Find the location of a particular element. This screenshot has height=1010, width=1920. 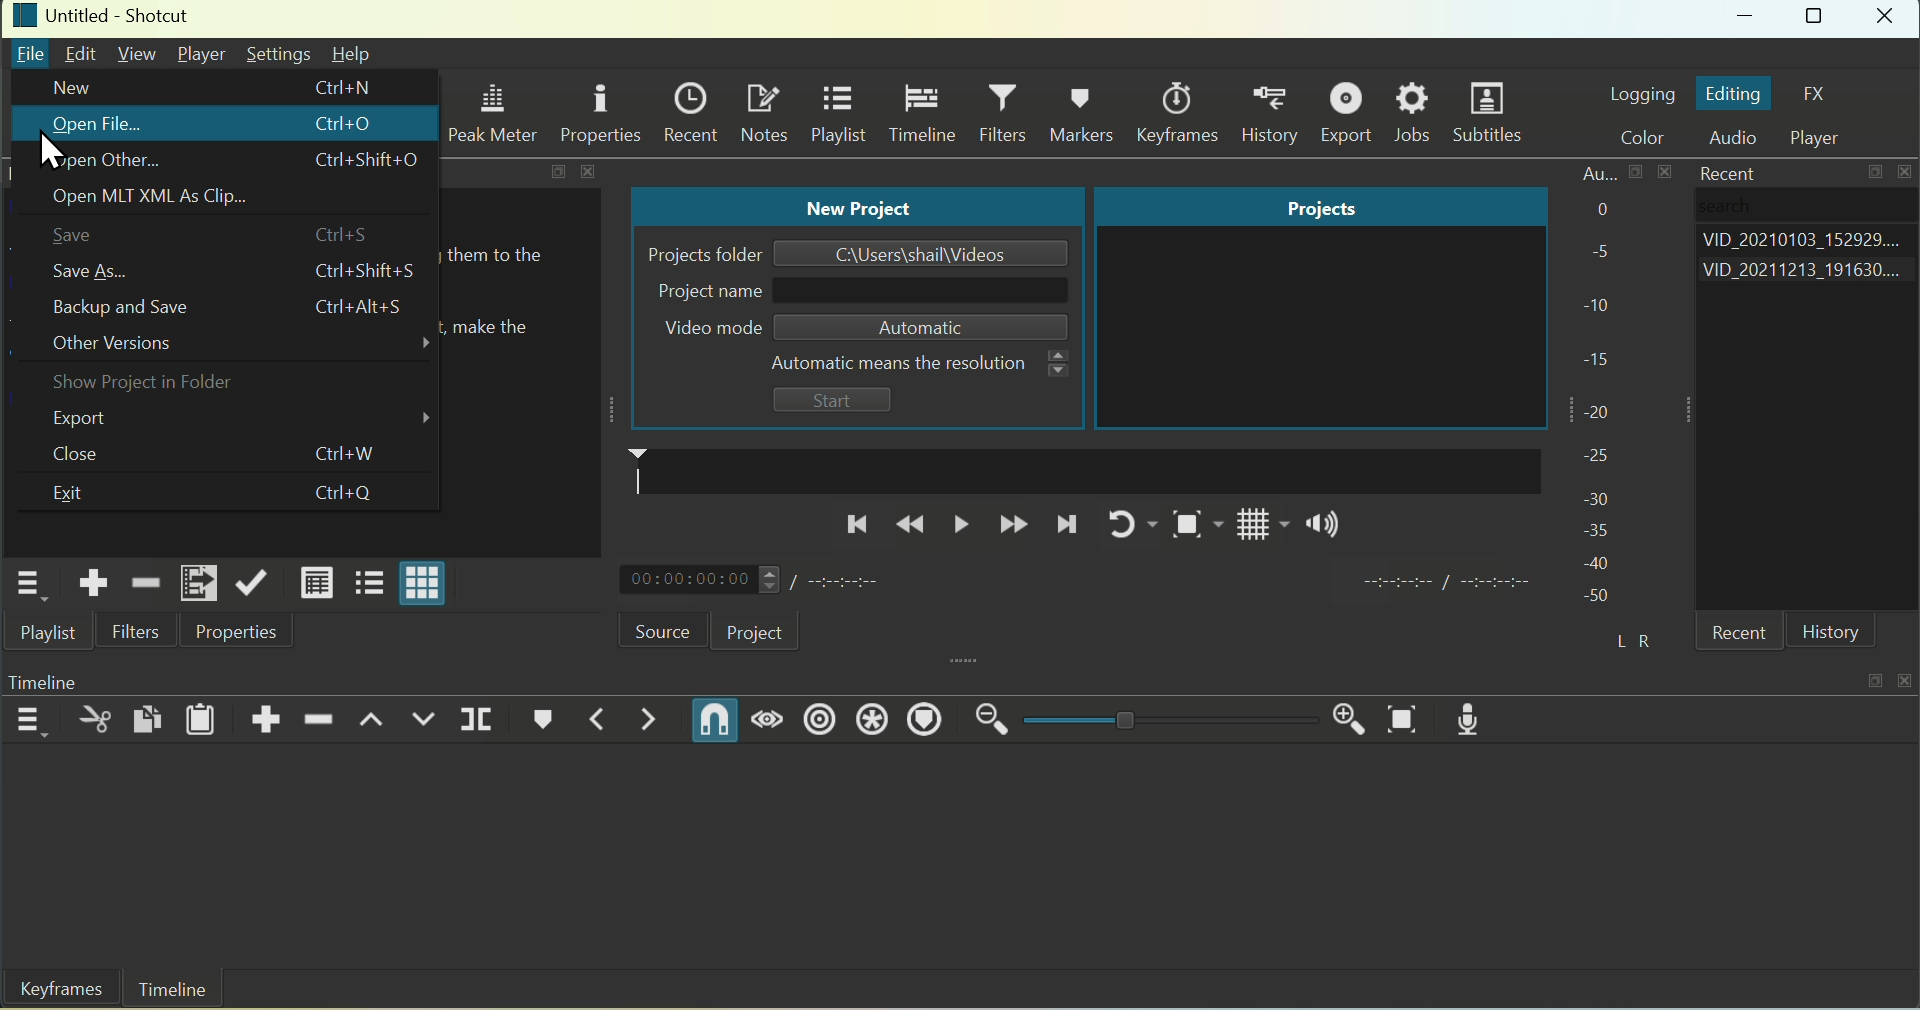

View as icon is located at coordinates (425, 586).